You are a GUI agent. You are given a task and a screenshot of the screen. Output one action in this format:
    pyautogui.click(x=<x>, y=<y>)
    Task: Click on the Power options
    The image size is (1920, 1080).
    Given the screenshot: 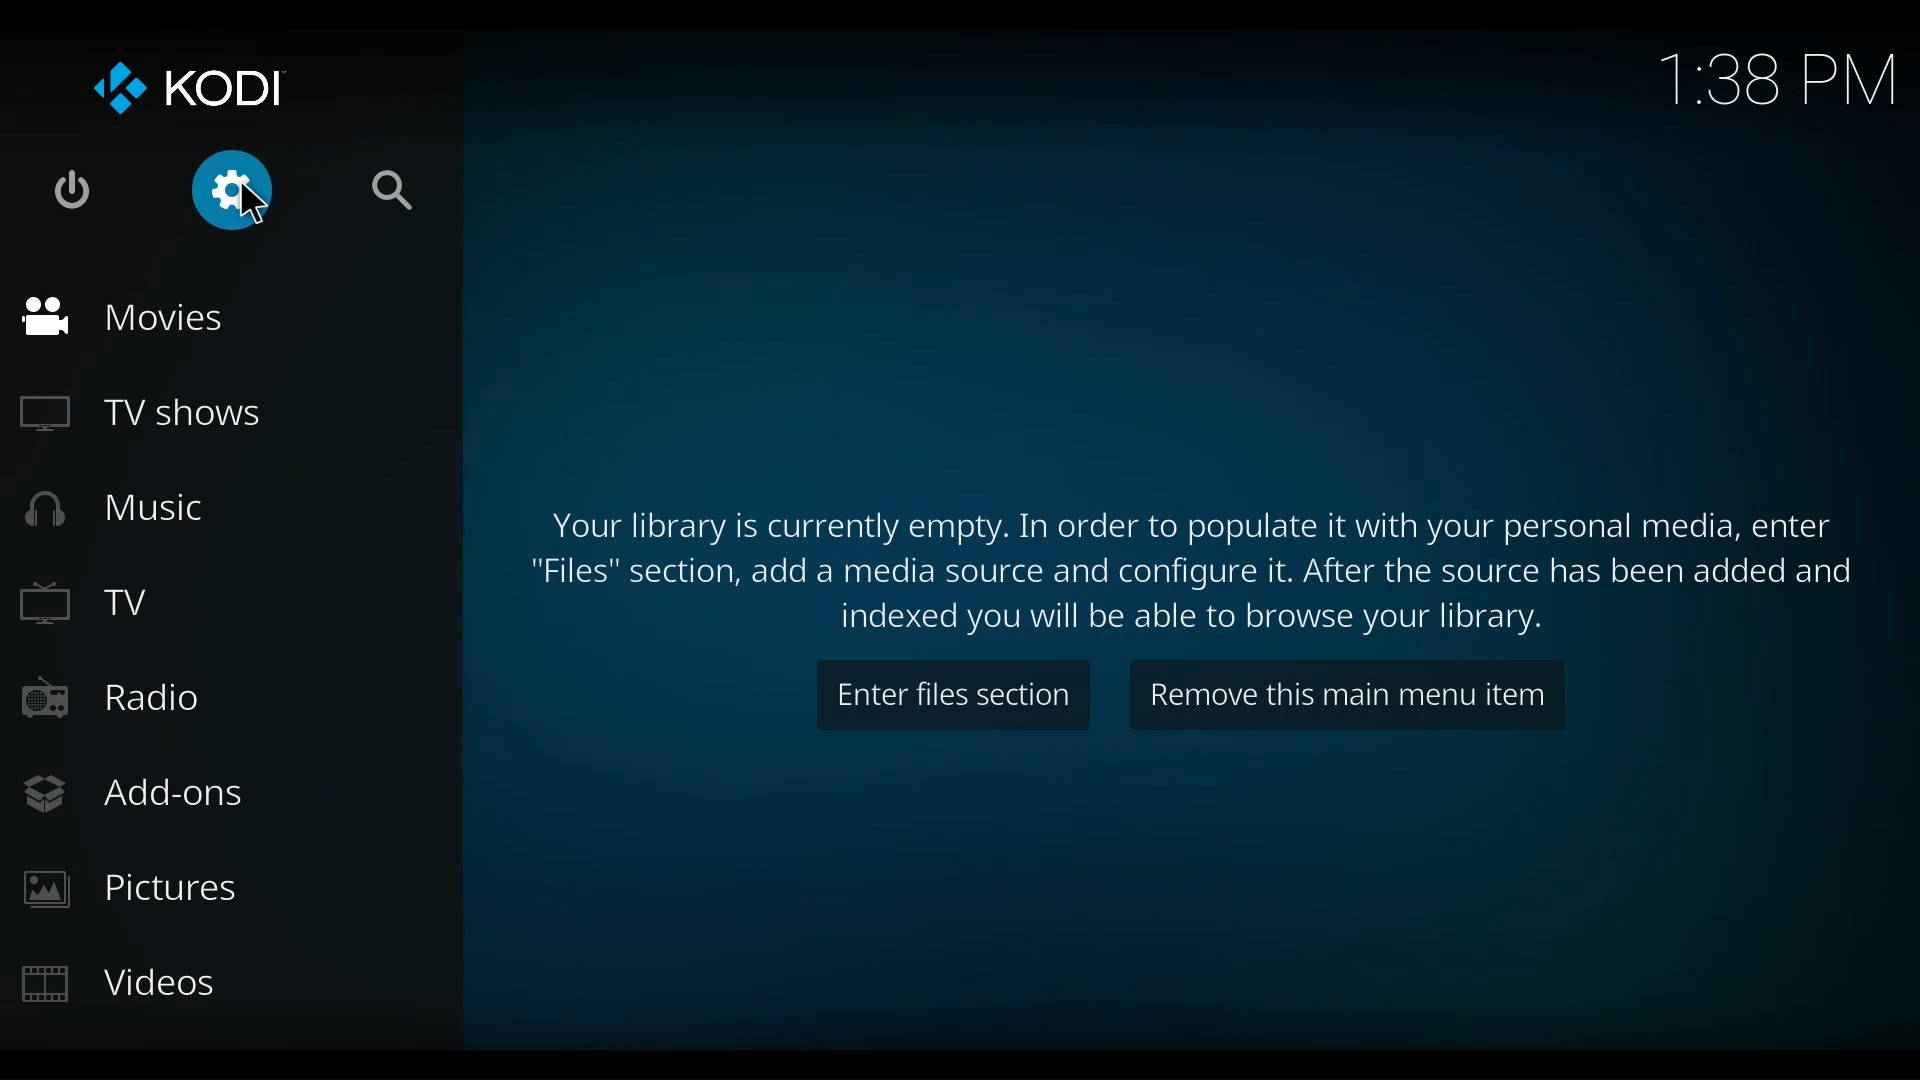 What is the action you would take?
    pyautogui.click(x=77, y=190)
    